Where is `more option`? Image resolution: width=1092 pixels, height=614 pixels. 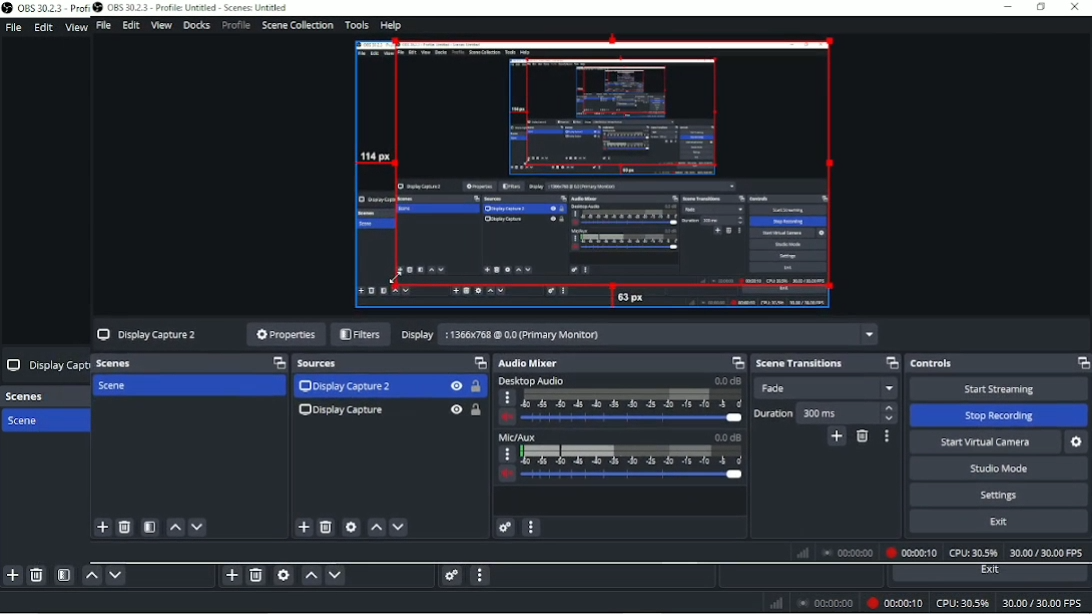 more option is located at coordinates (535, 528).